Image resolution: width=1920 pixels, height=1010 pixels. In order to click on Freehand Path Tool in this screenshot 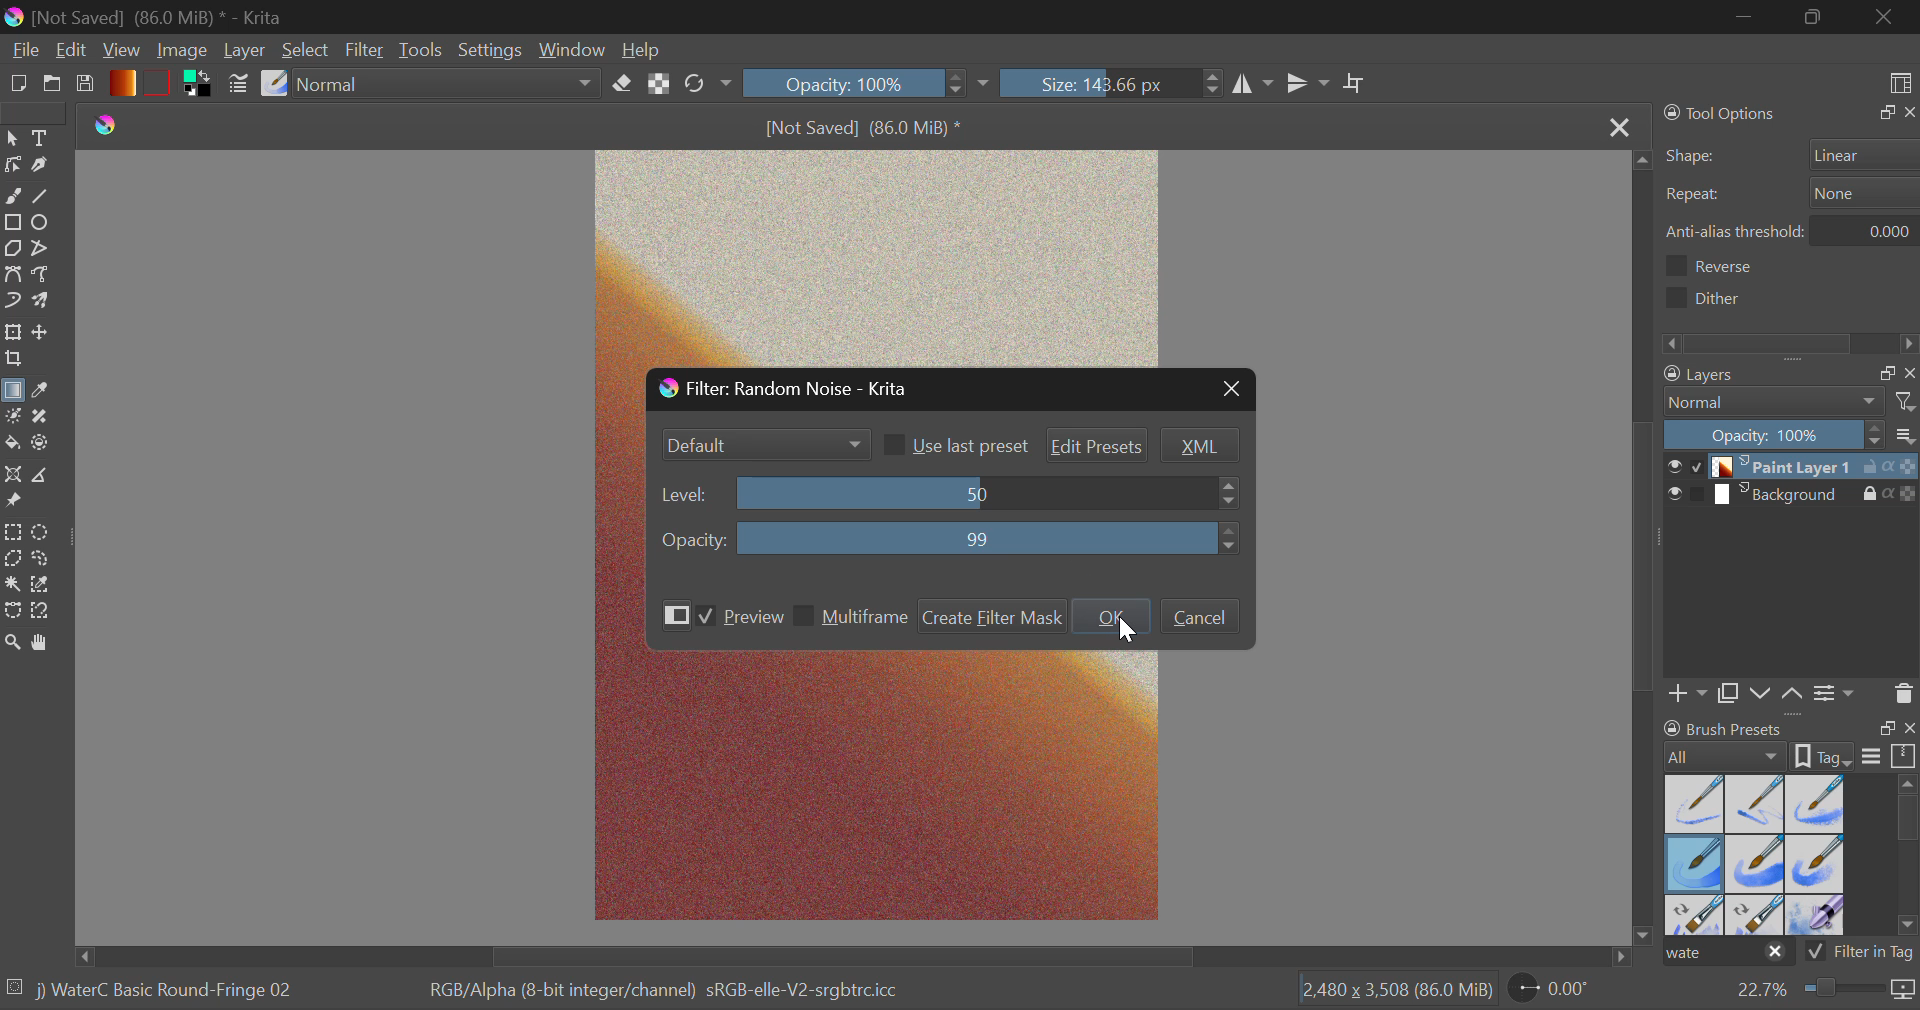, I will do `click(47, 278)`.